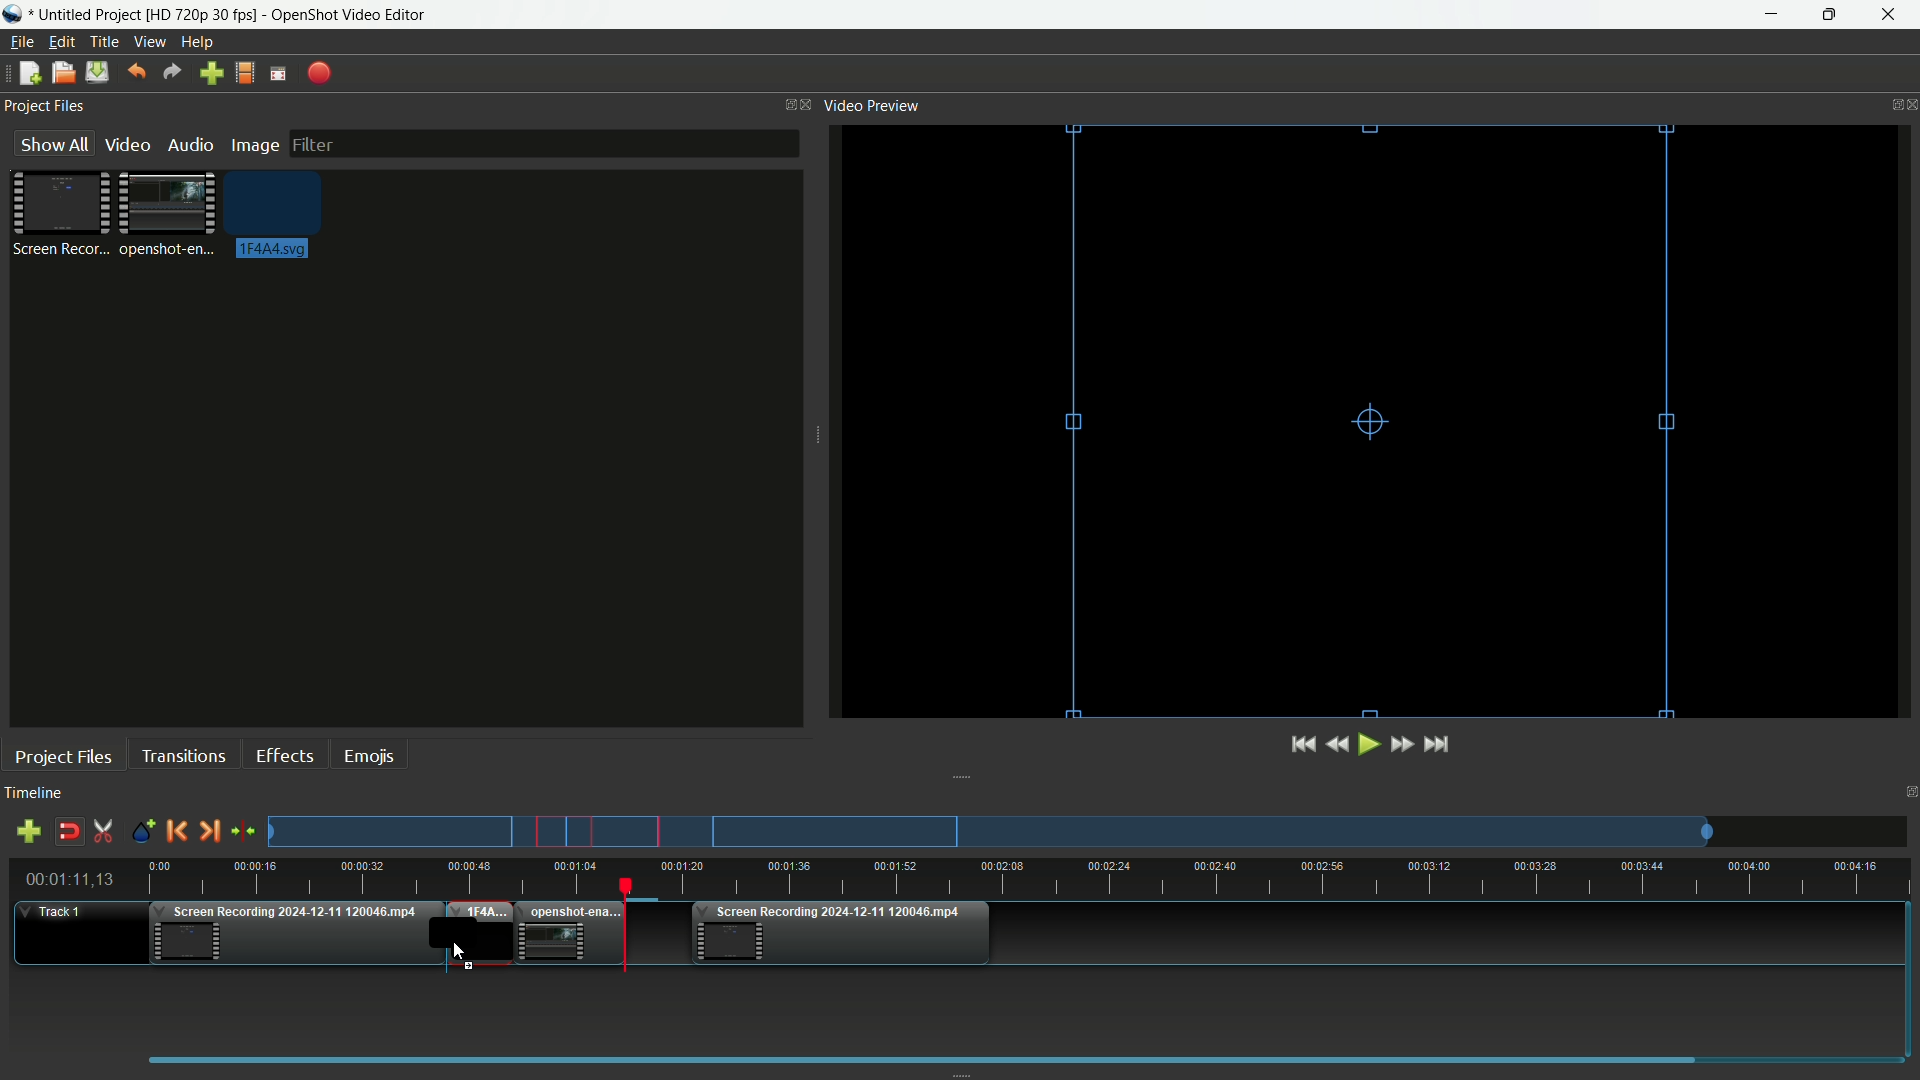 The image size is (1920, 1080). I want to click on close app, so click(1889, 15).